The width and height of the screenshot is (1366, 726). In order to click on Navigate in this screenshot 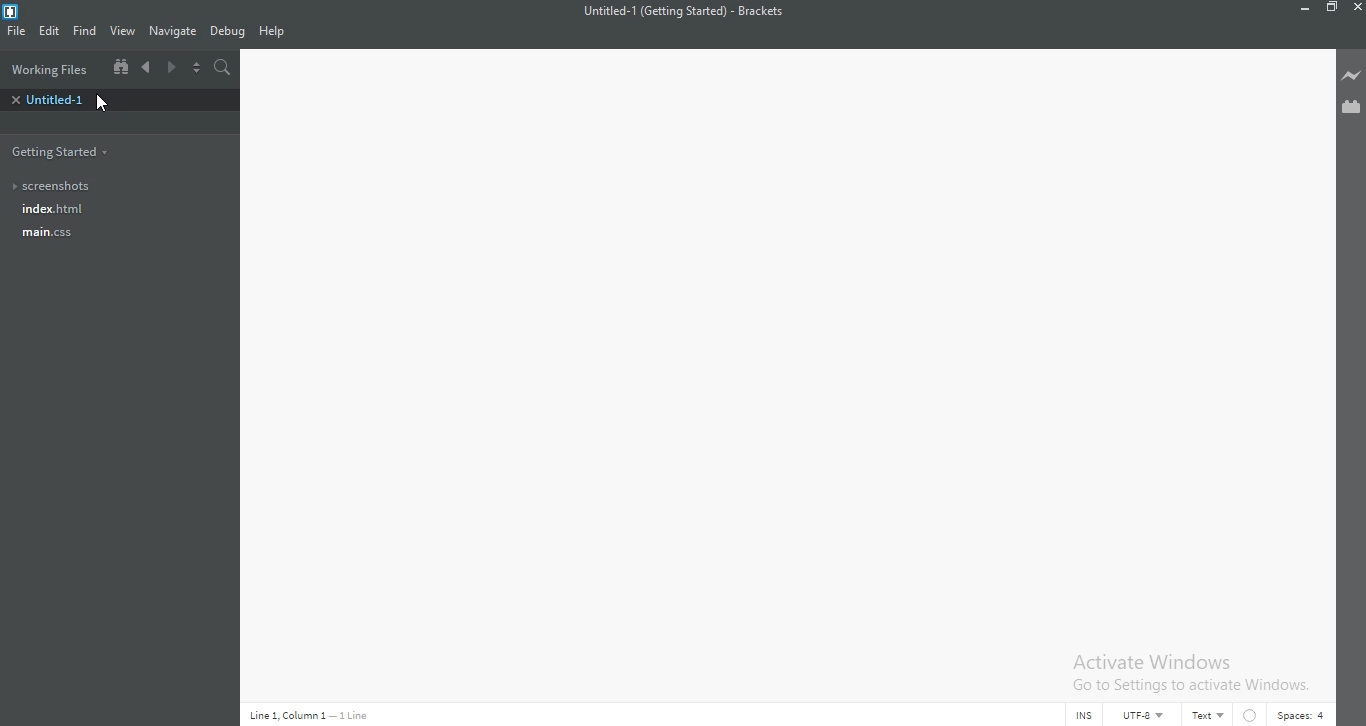, I will do `click(173, 33)`.